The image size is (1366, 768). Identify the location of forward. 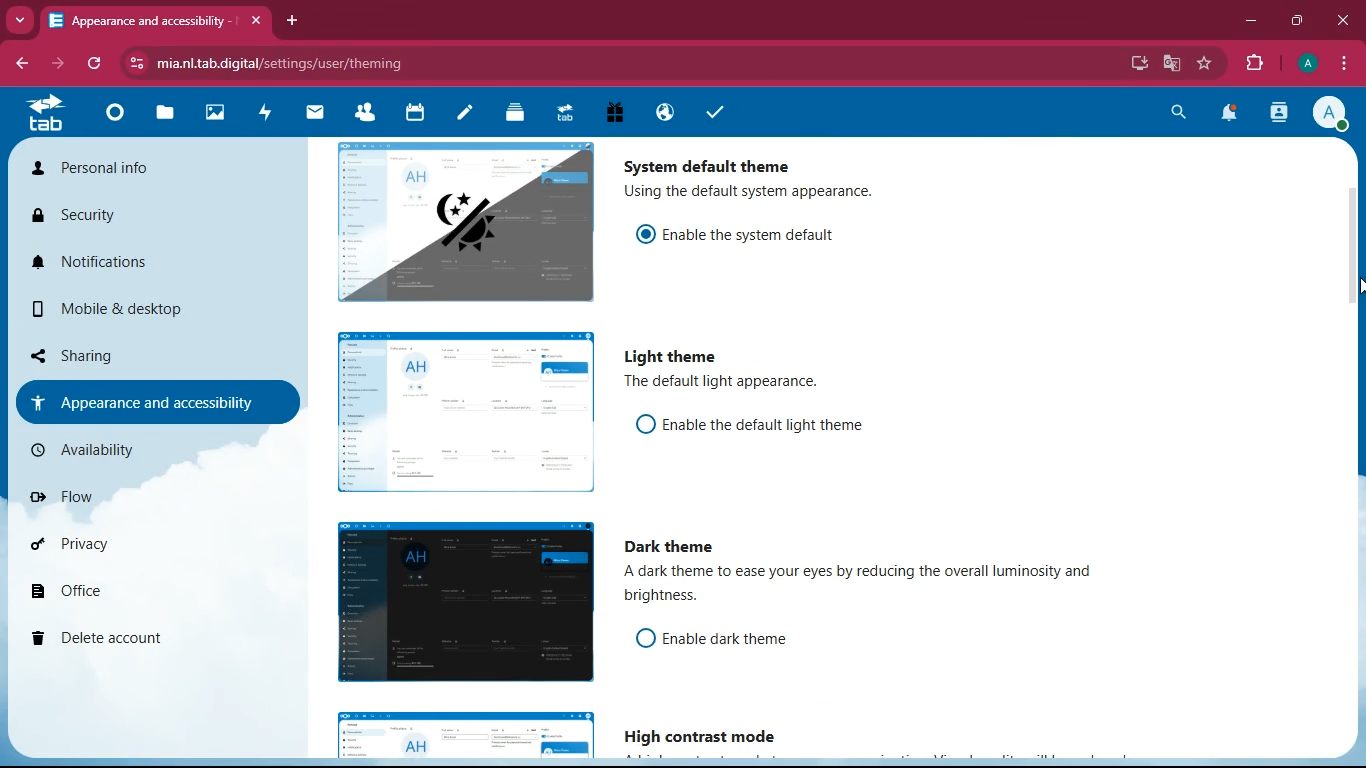
(60, 64).